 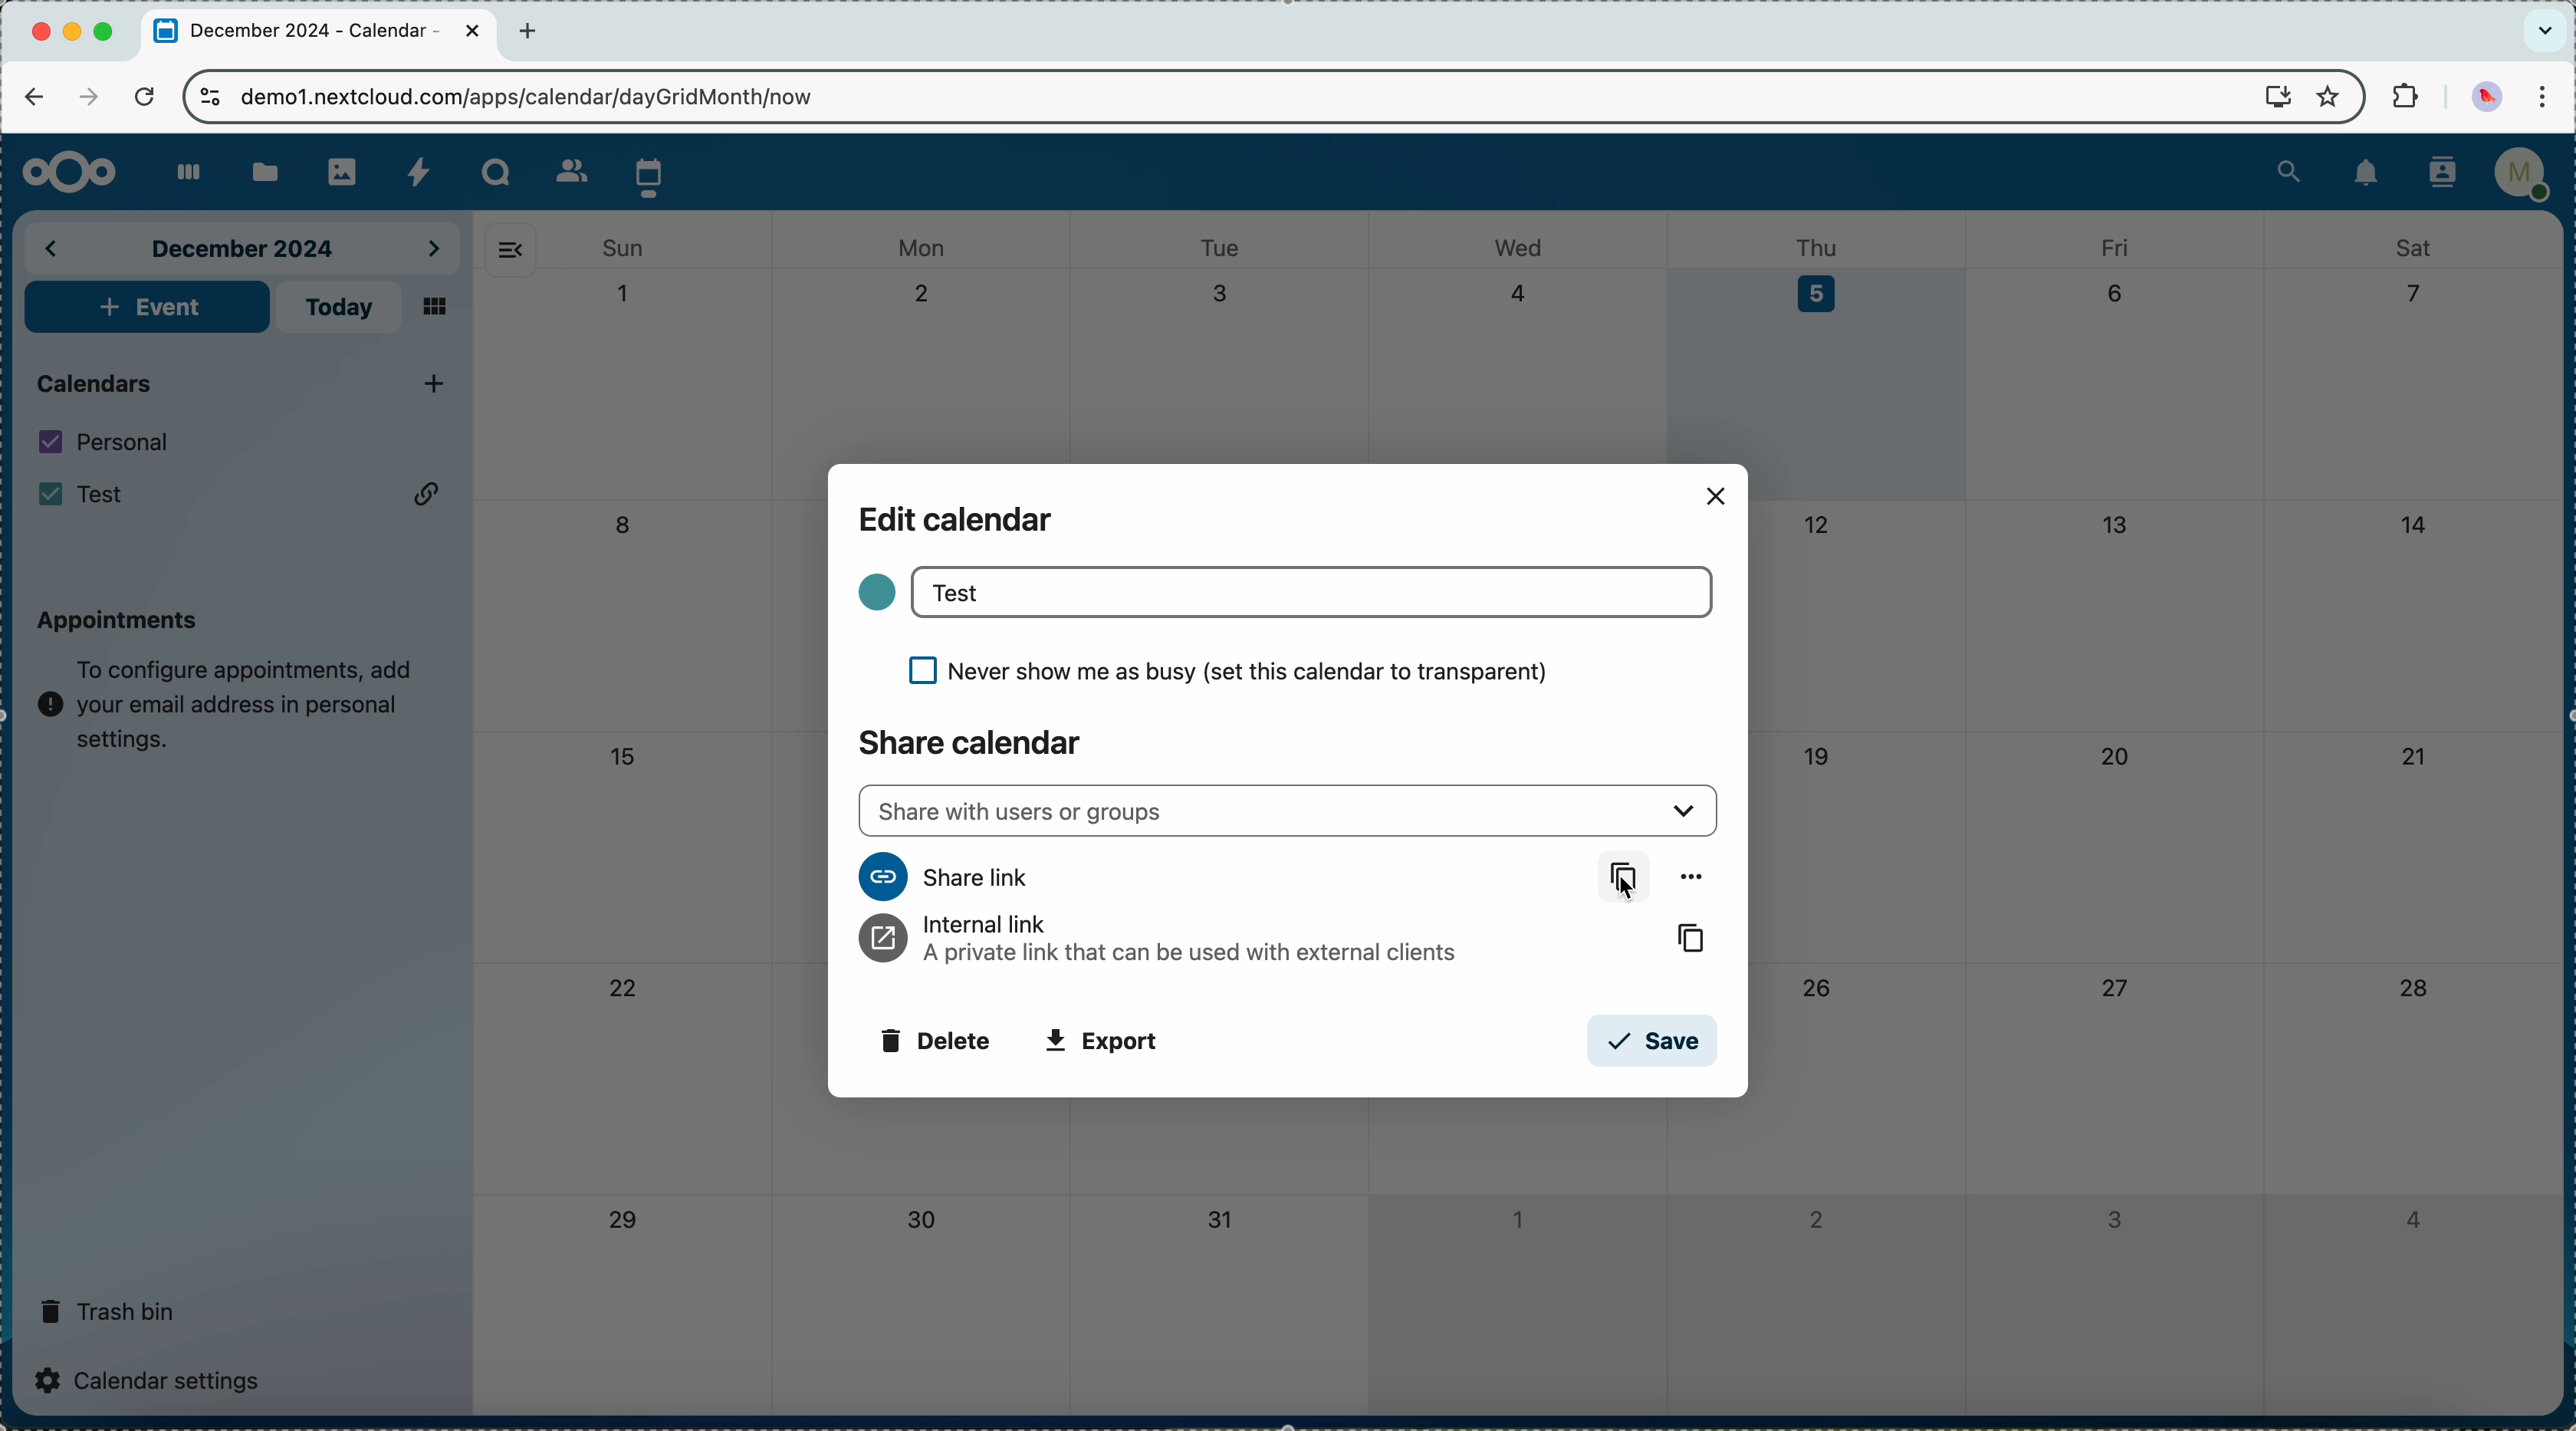 What do you see at coordinates (2413, 246) in the screenshot?
I see `sat` at bounding box center [2413, 246].